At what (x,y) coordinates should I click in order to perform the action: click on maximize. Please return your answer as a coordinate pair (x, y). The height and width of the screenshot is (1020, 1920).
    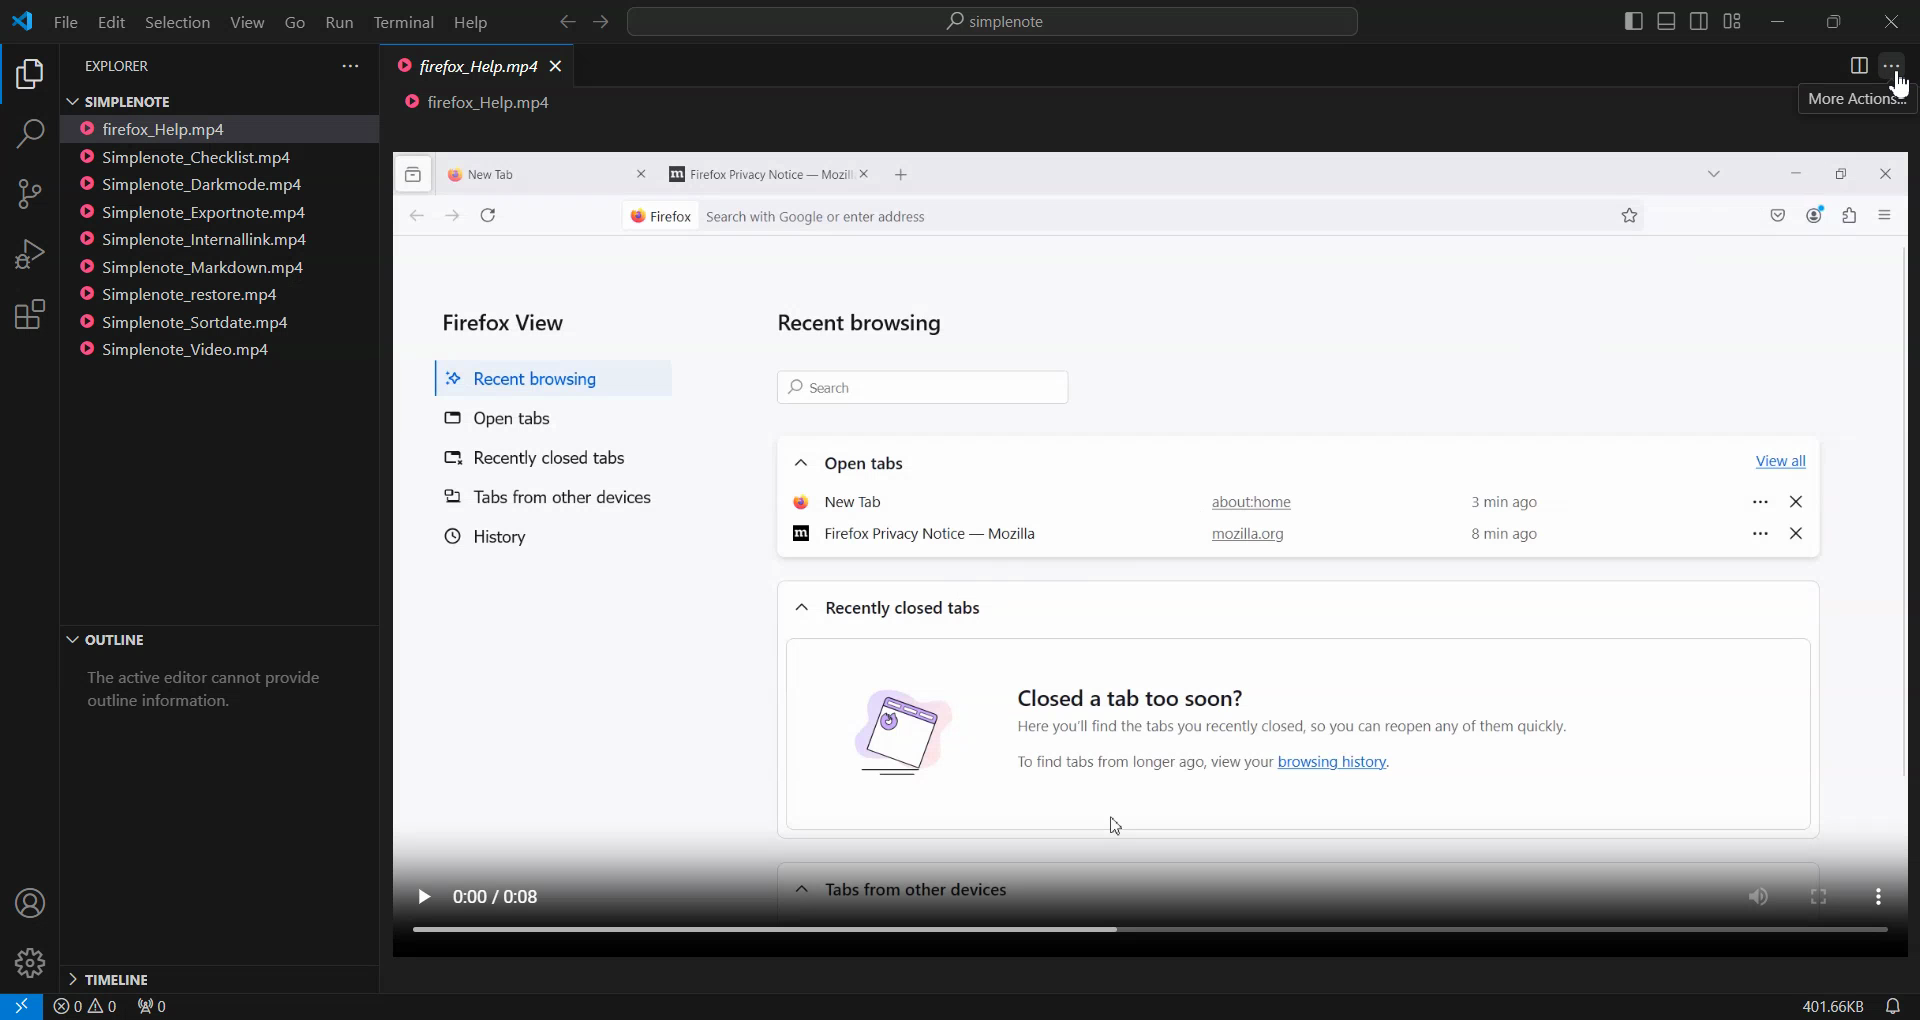
    Looking at the image, I should click on (1843, 172).